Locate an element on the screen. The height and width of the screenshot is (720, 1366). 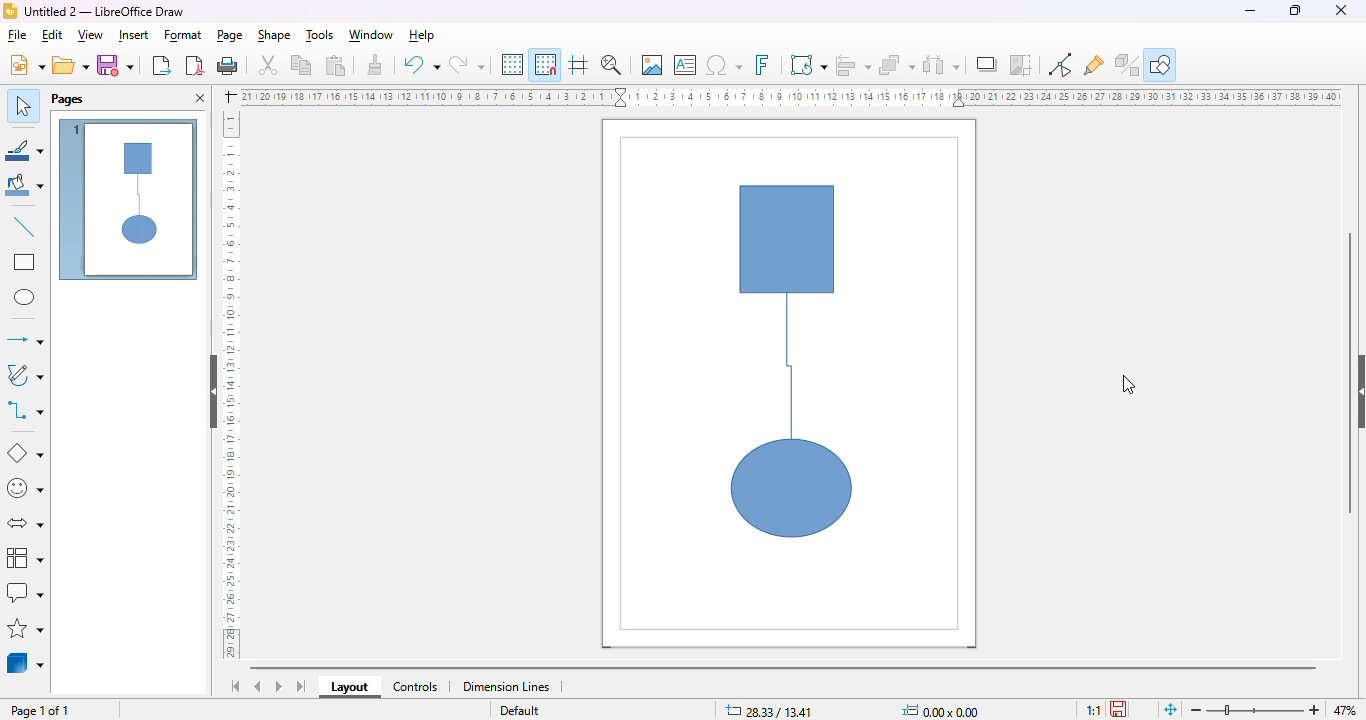
layout is located at coordinates (350, 687).